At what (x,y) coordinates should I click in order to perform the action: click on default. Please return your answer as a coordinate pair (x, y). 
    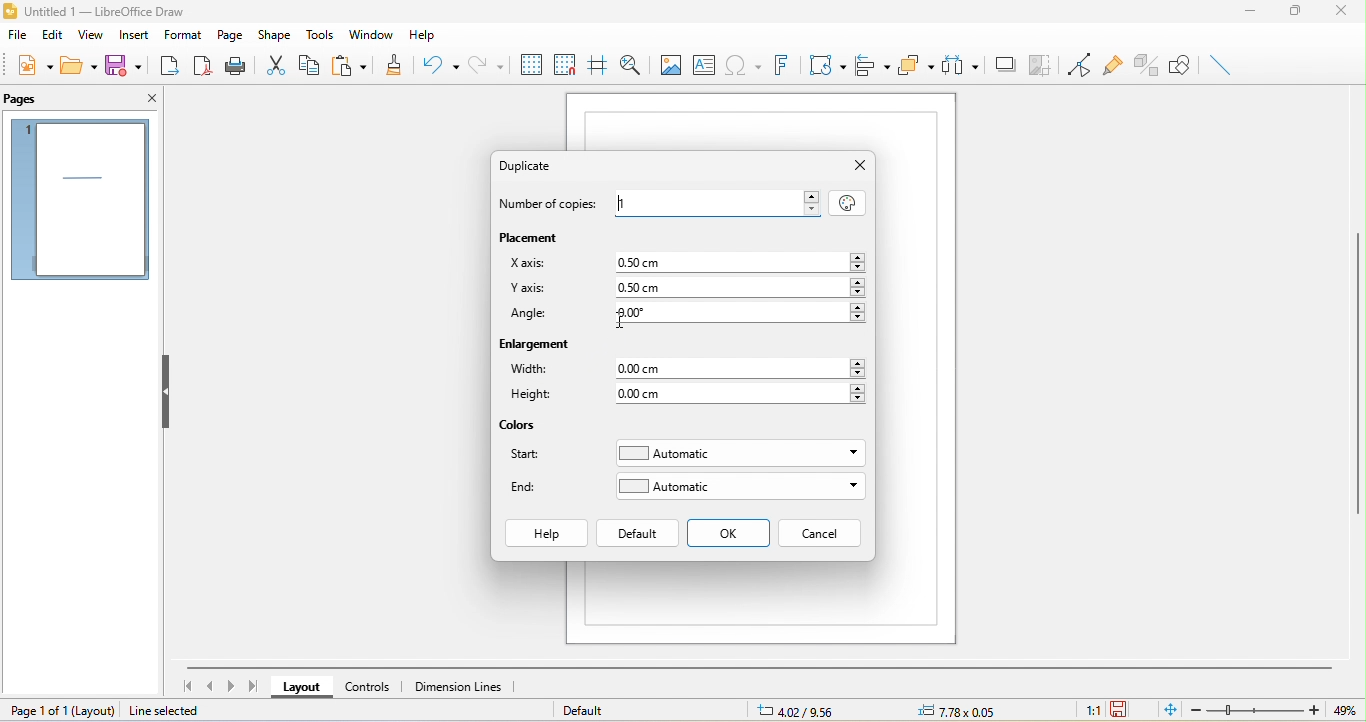
    Looking at the image, I should click on (590, 710).